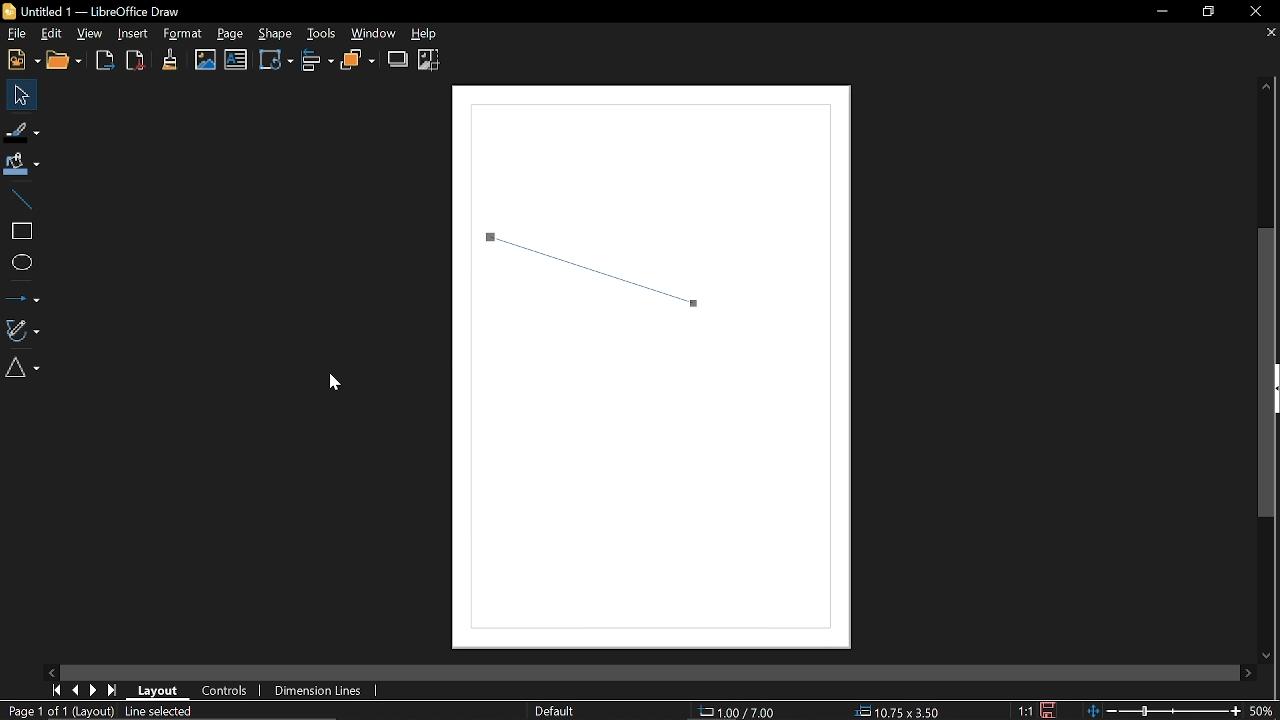  Describe the element at coordinates (22, 295) in the screenshot. I see `Lines and arrows` at that location.